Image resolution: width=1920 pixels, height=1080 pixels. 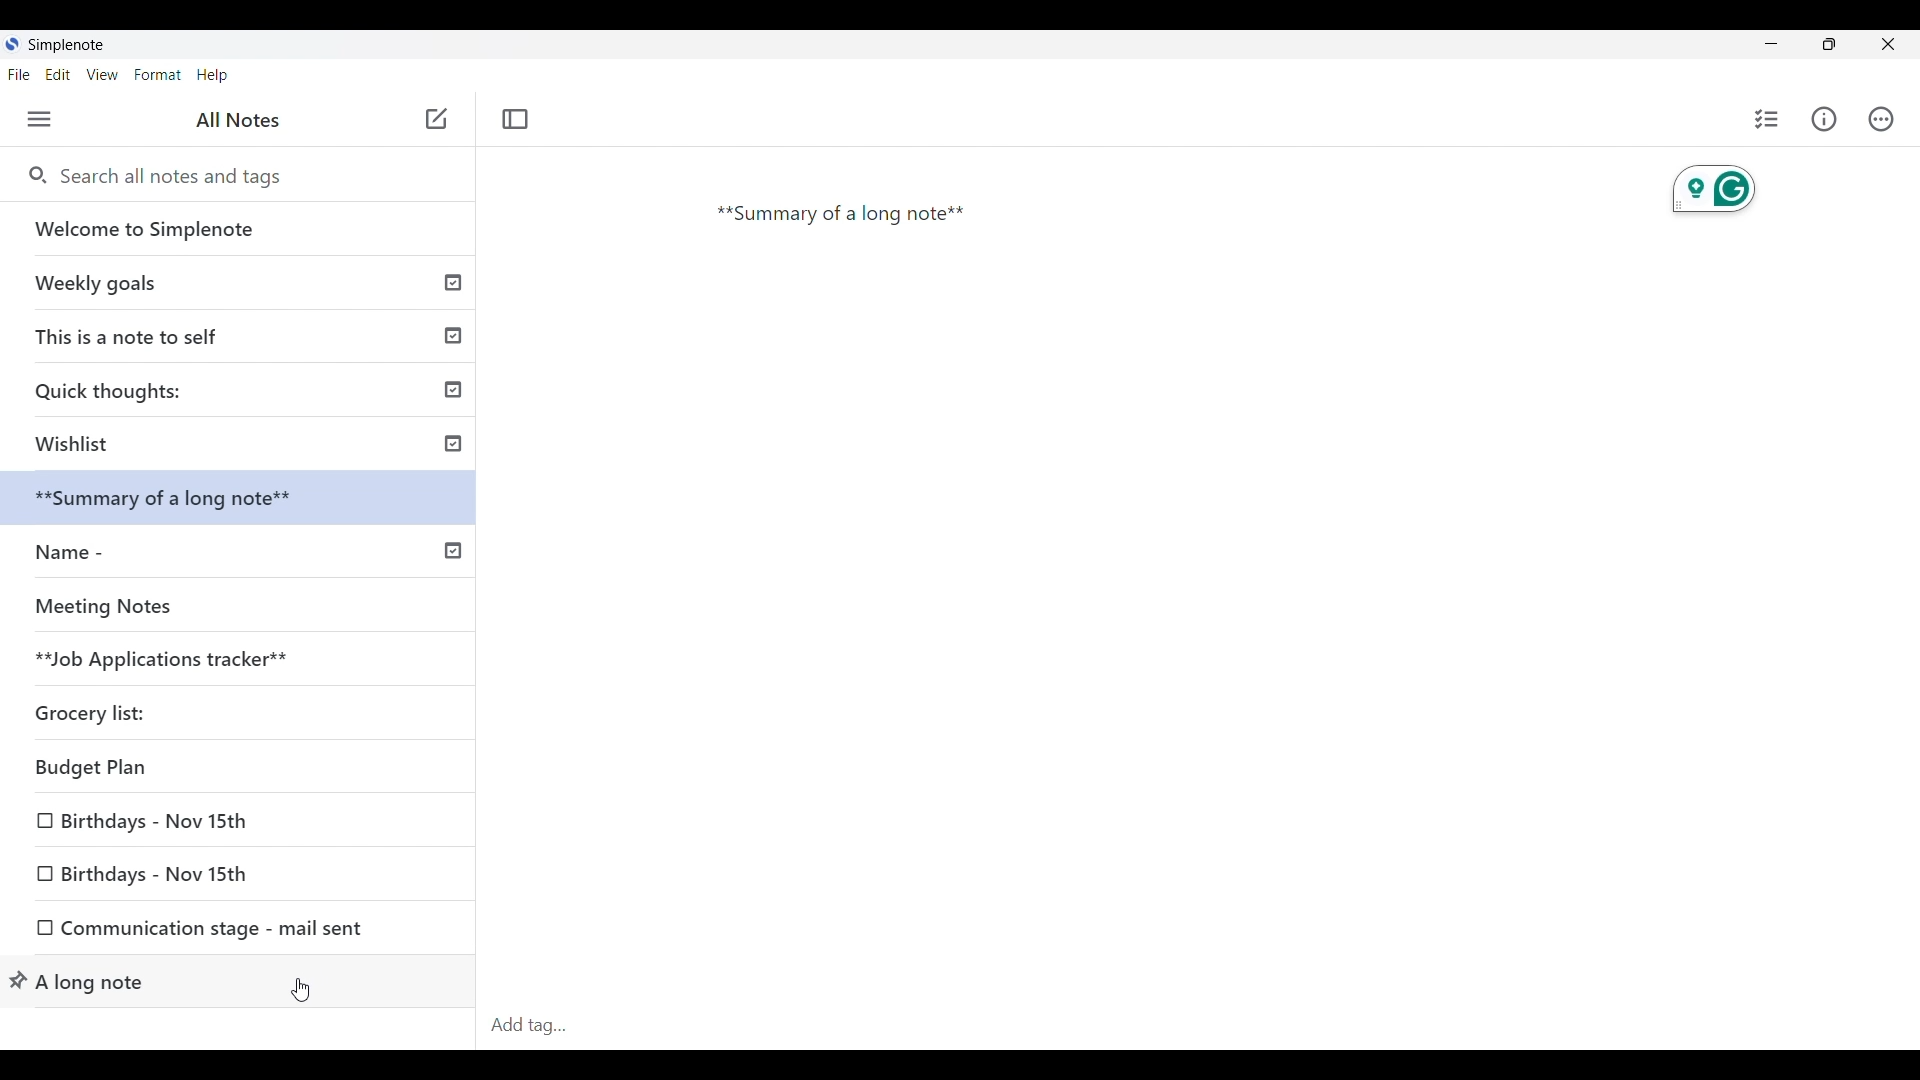 What do you see at coordinates (1824, 119) in the screenshot?
I see `Info` at bounding box center [1824, 119].